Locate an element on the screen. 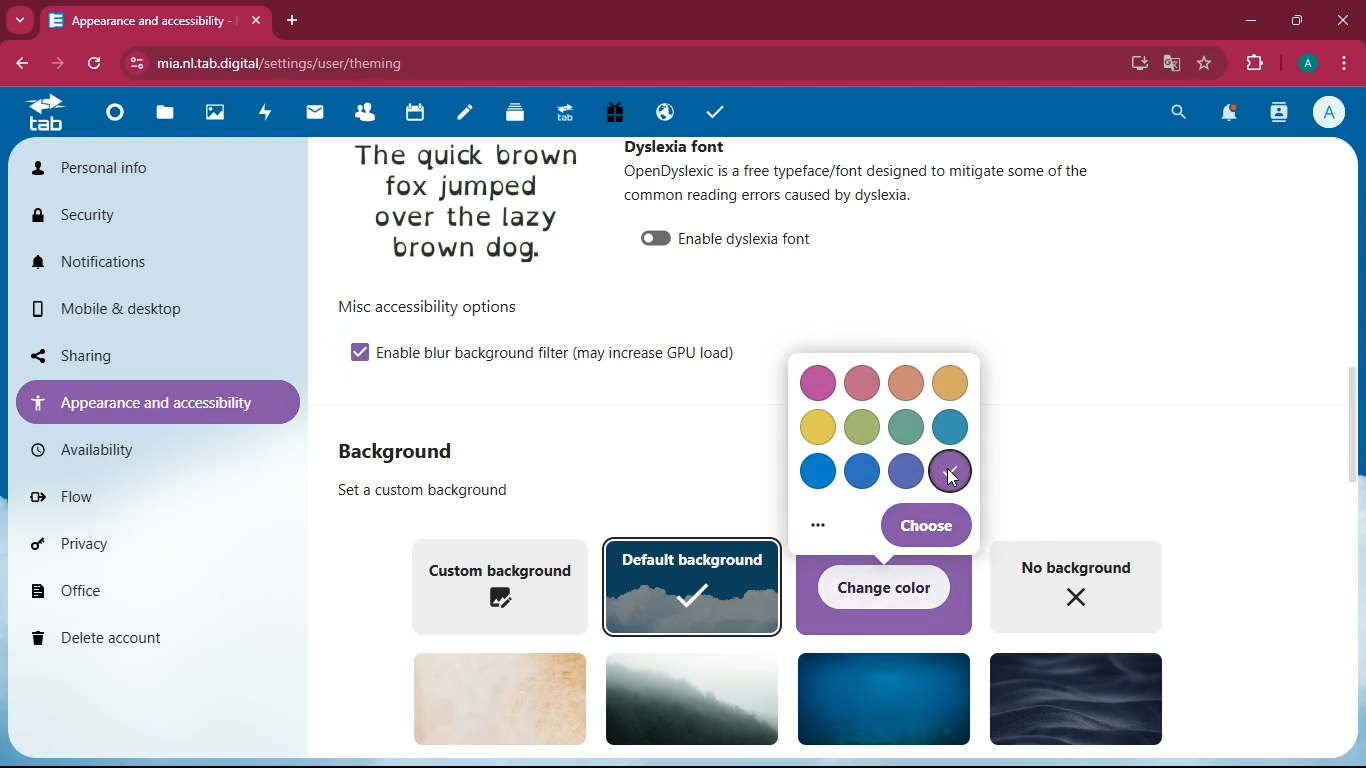 The image size is (1366, 768). friends is located at coordinates (361, 112).